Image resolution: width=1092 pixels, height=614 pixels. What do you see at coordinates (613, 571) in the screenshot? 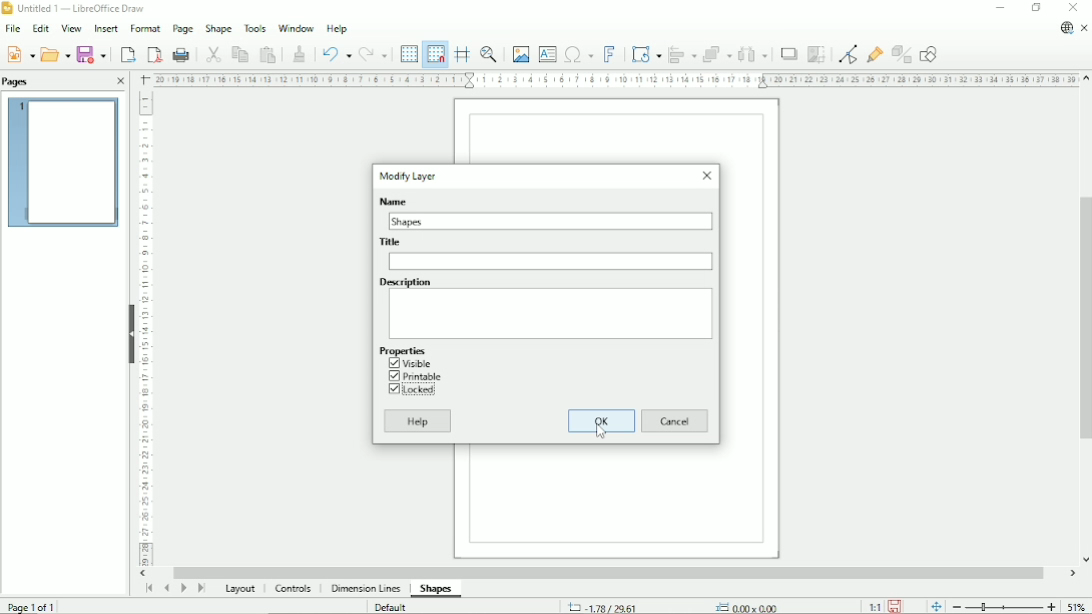
I see `Horizontal scrollbar` at bounding box center [613, 571].